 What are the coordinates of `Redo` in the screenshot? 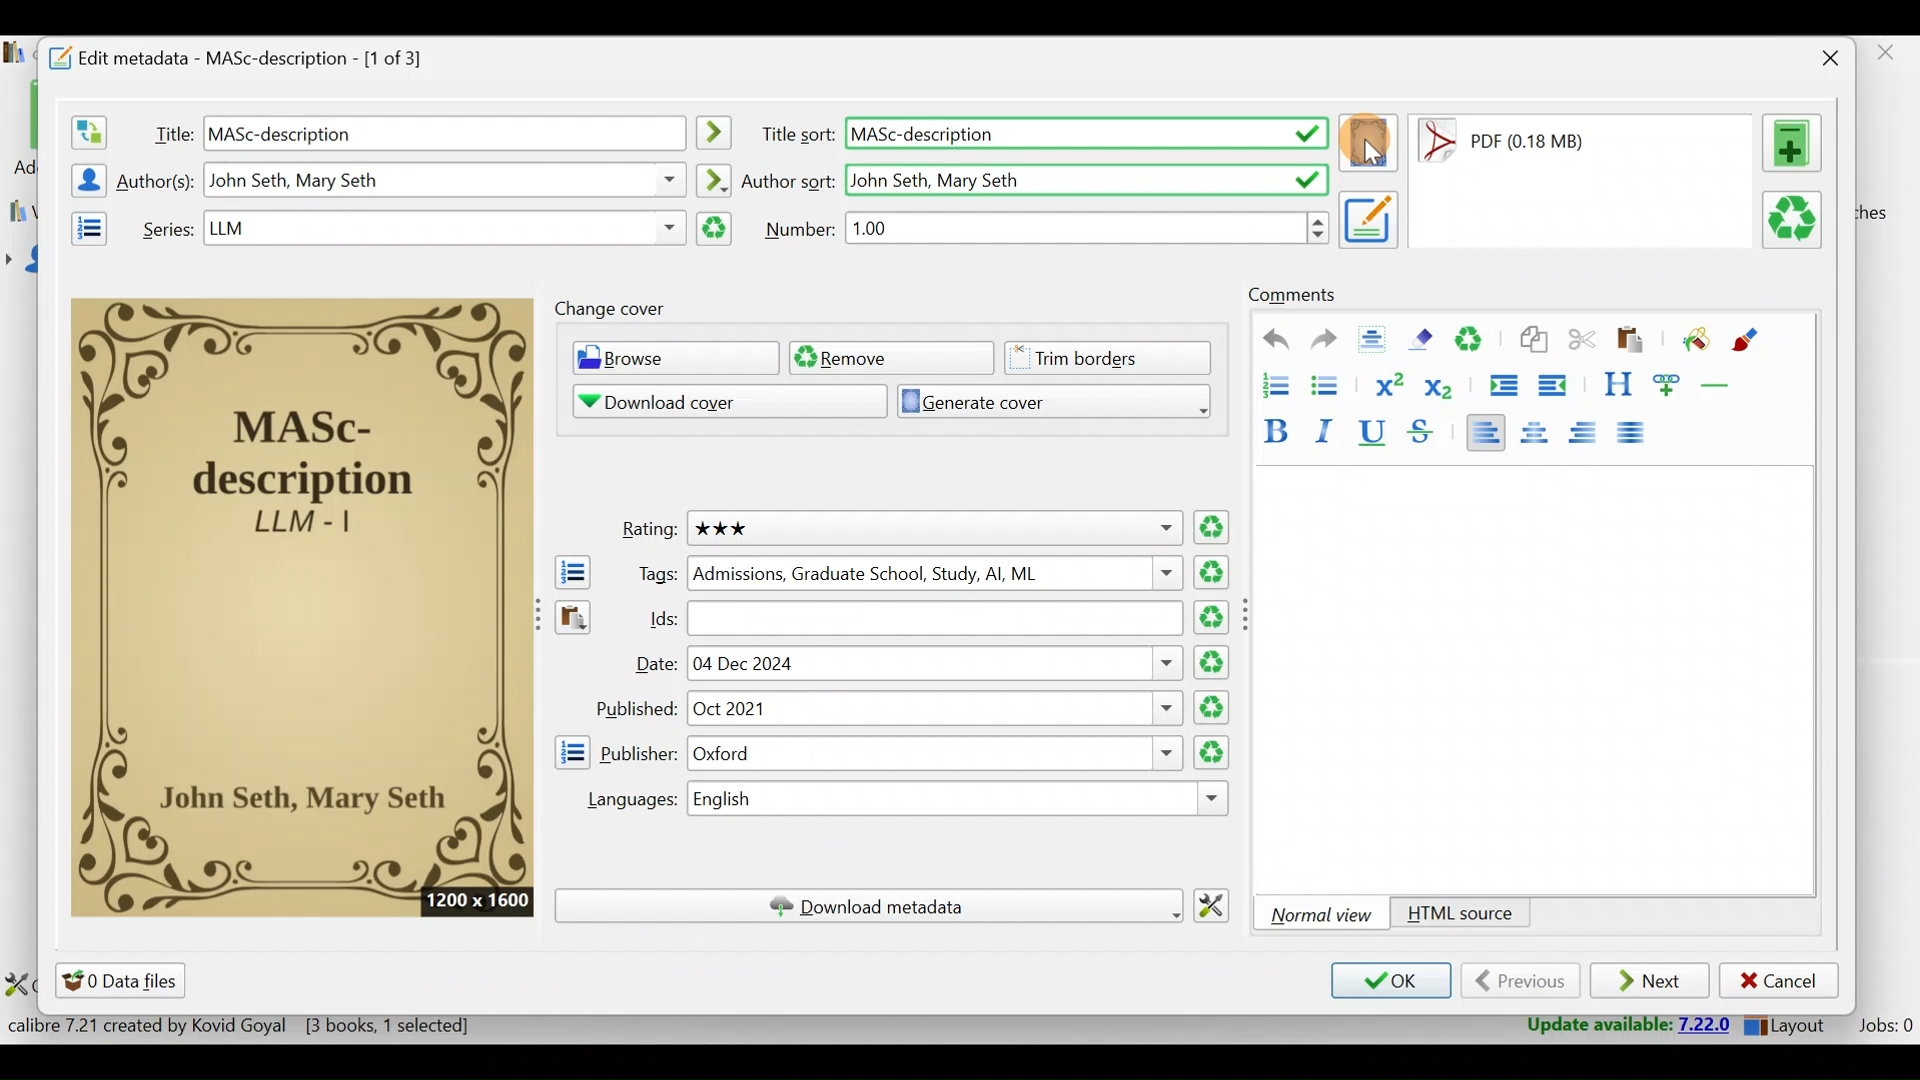 It's located at (1324, 342).